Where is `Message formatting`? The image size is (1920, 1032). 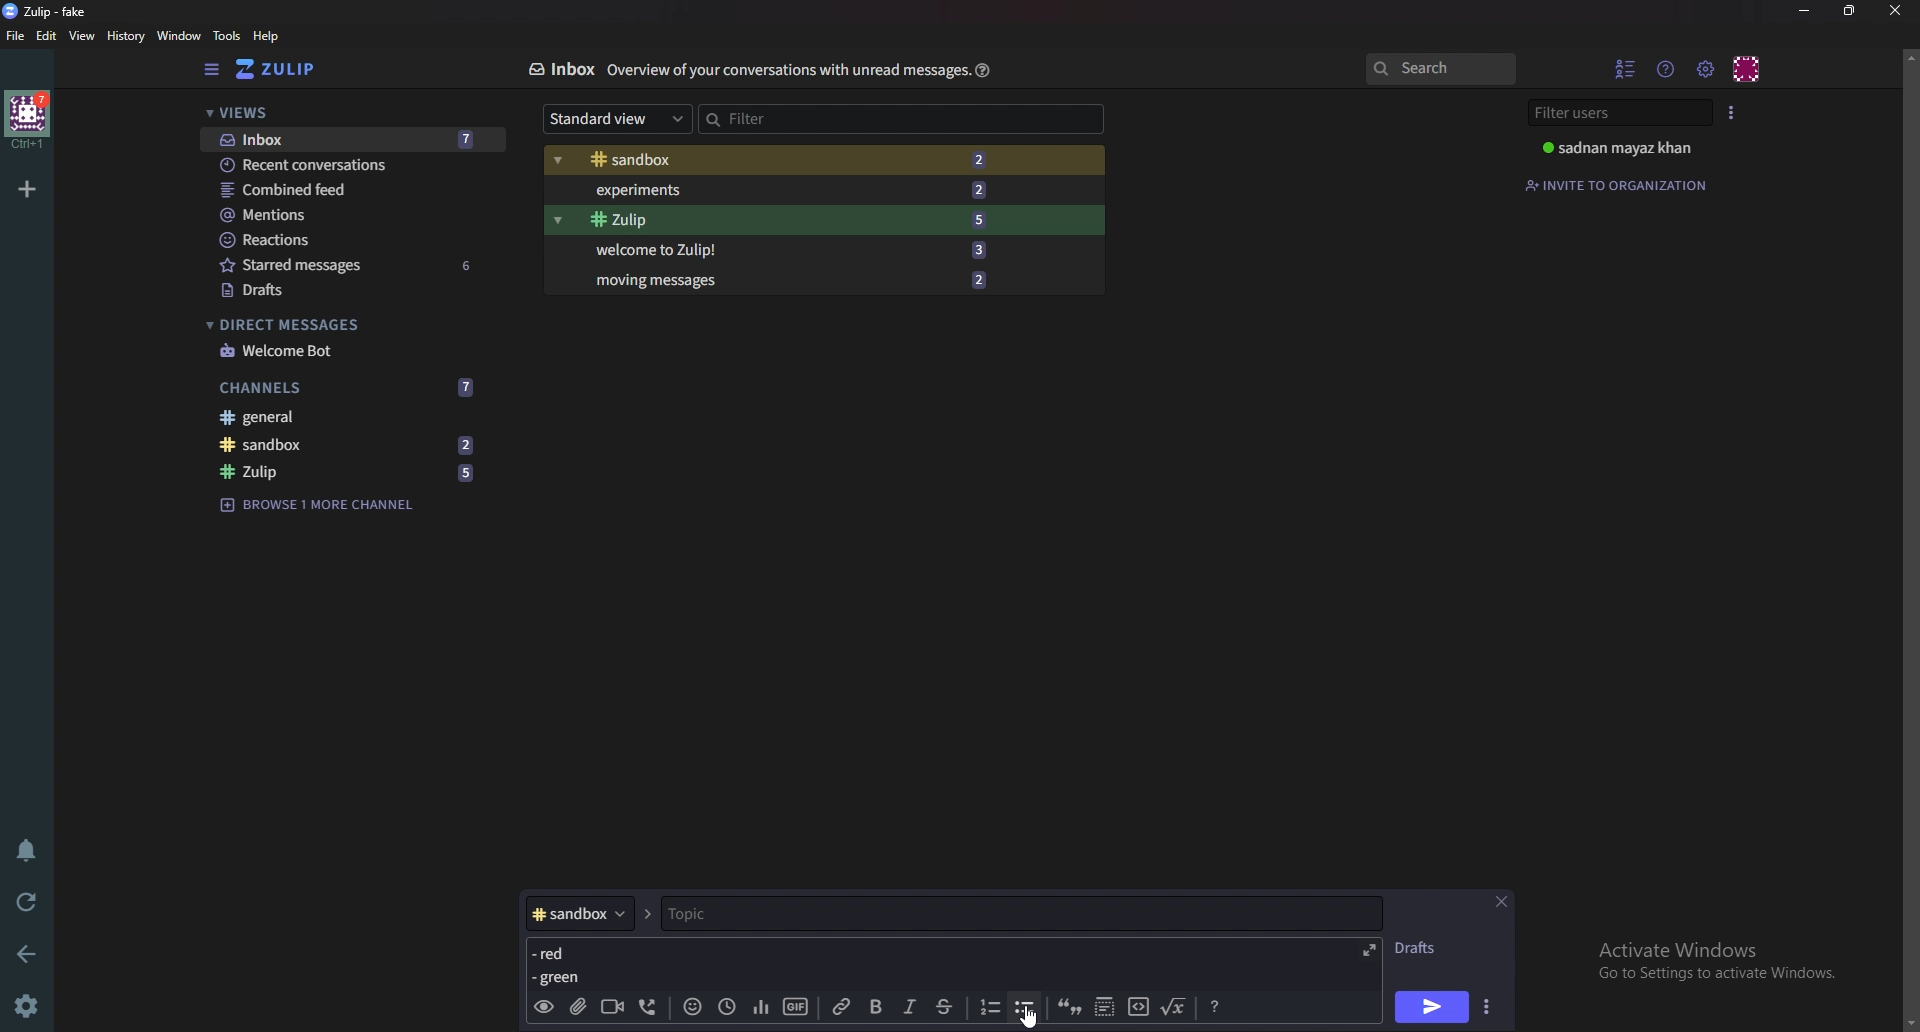 Message formatting is located at coordinates (1218, 1004).